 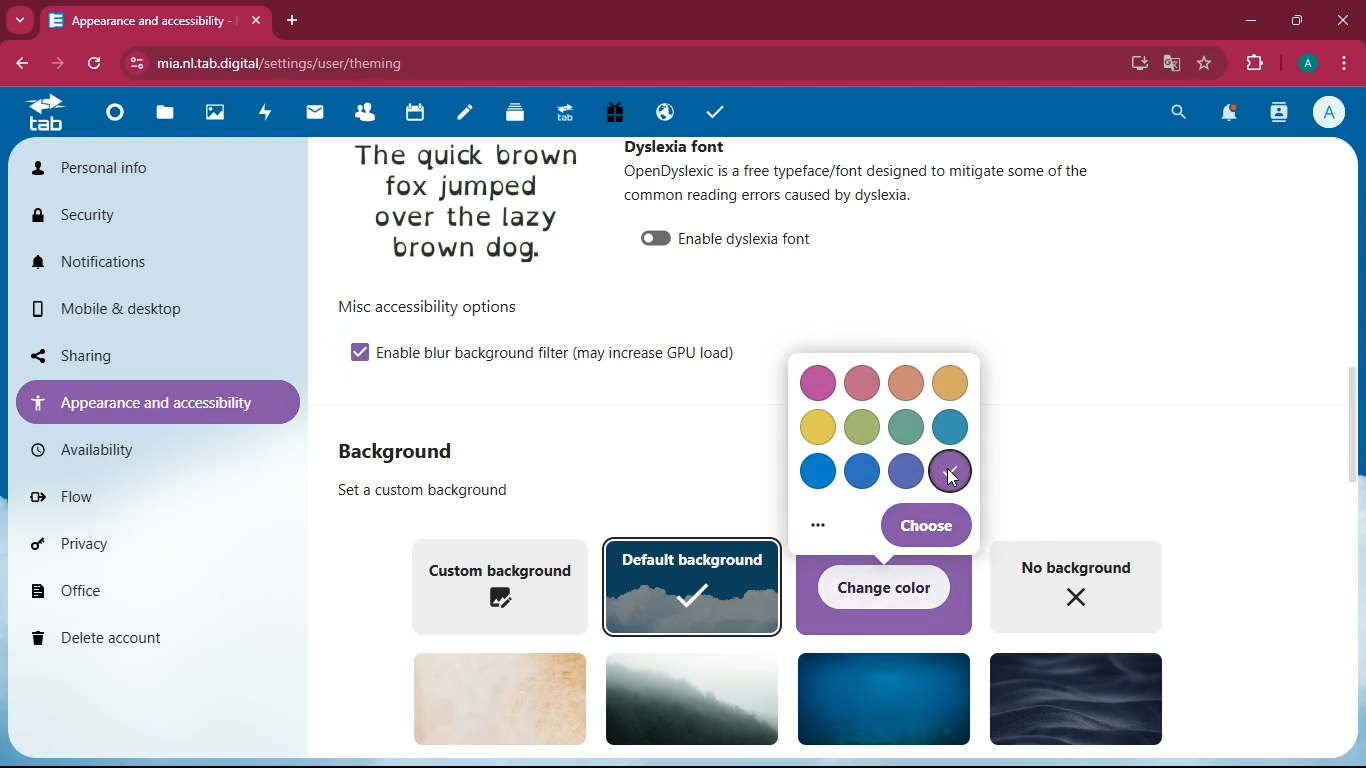 What do you see at coordinates (145, 640) in the screenshot?
I see `delete` at bounding box center [145, 640].